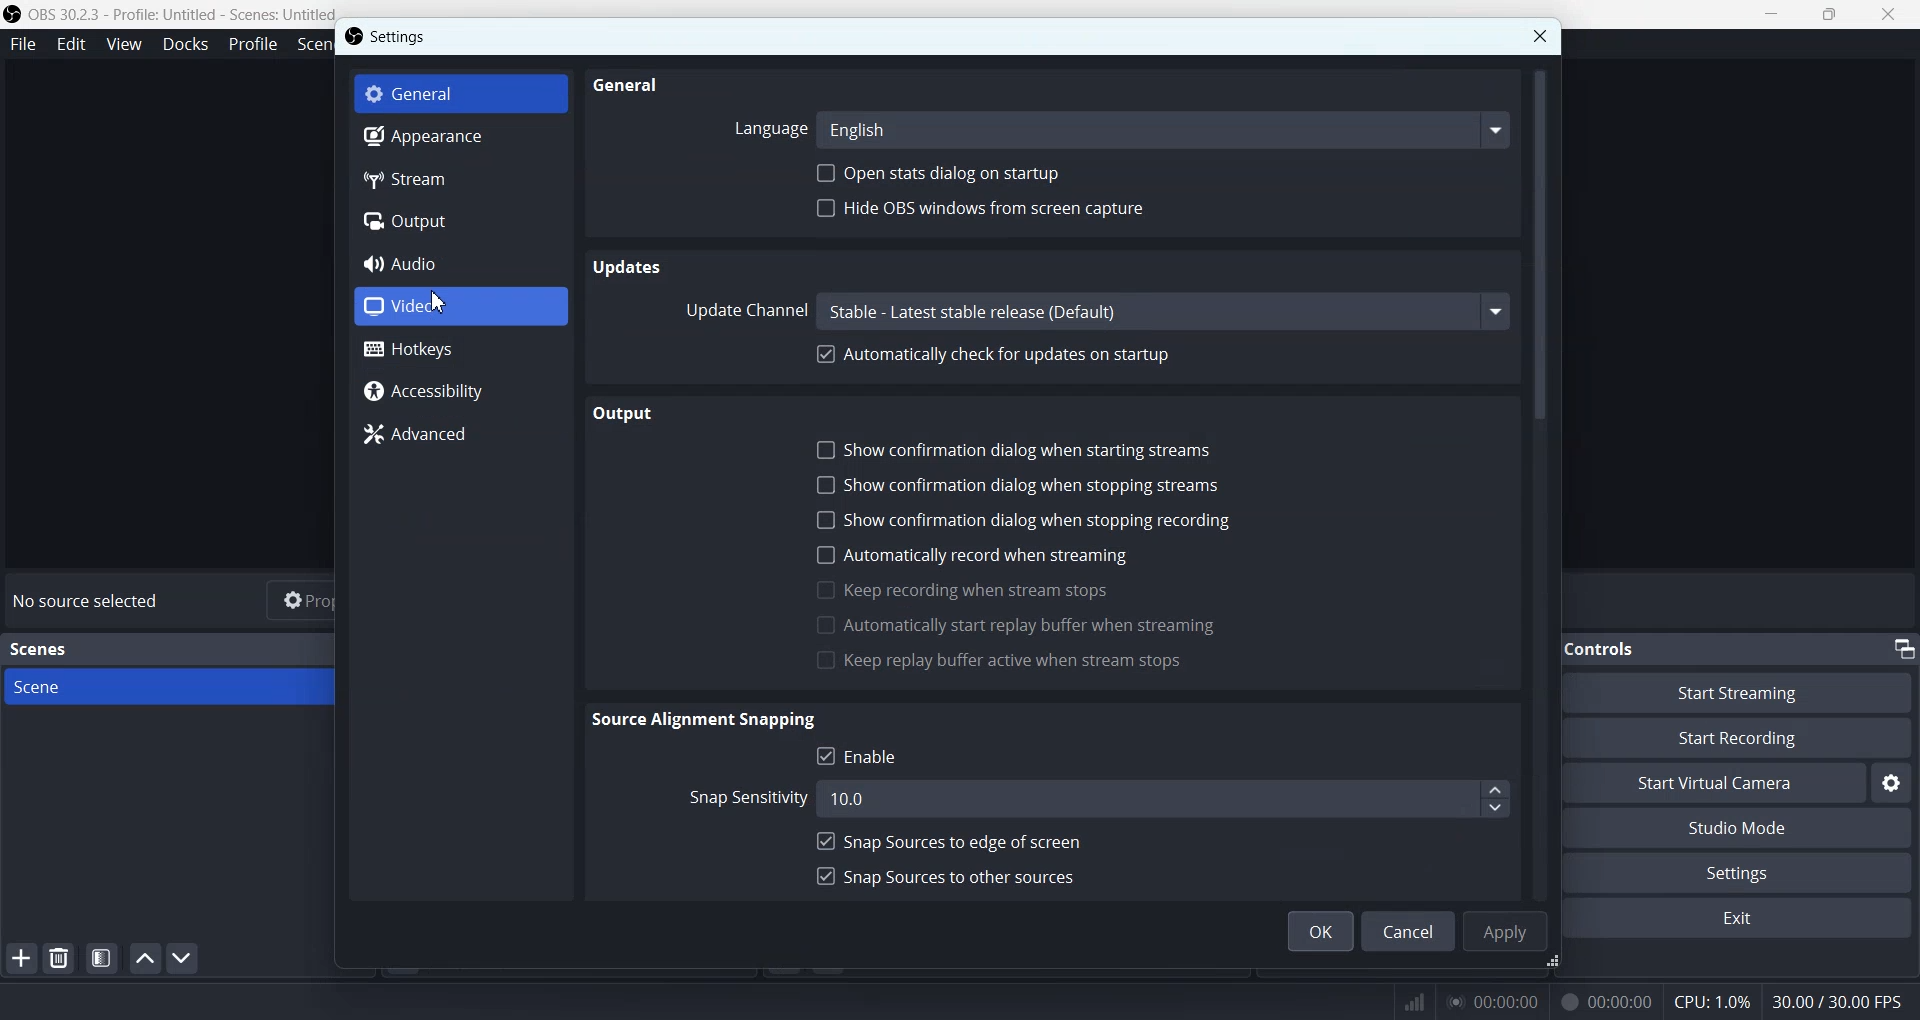 The width and height of the screenshot is (1920, 1020). What do you see at coordinates (822, 662) in the screenshot?
I see `checkbox` at bounding box center [822, 662].